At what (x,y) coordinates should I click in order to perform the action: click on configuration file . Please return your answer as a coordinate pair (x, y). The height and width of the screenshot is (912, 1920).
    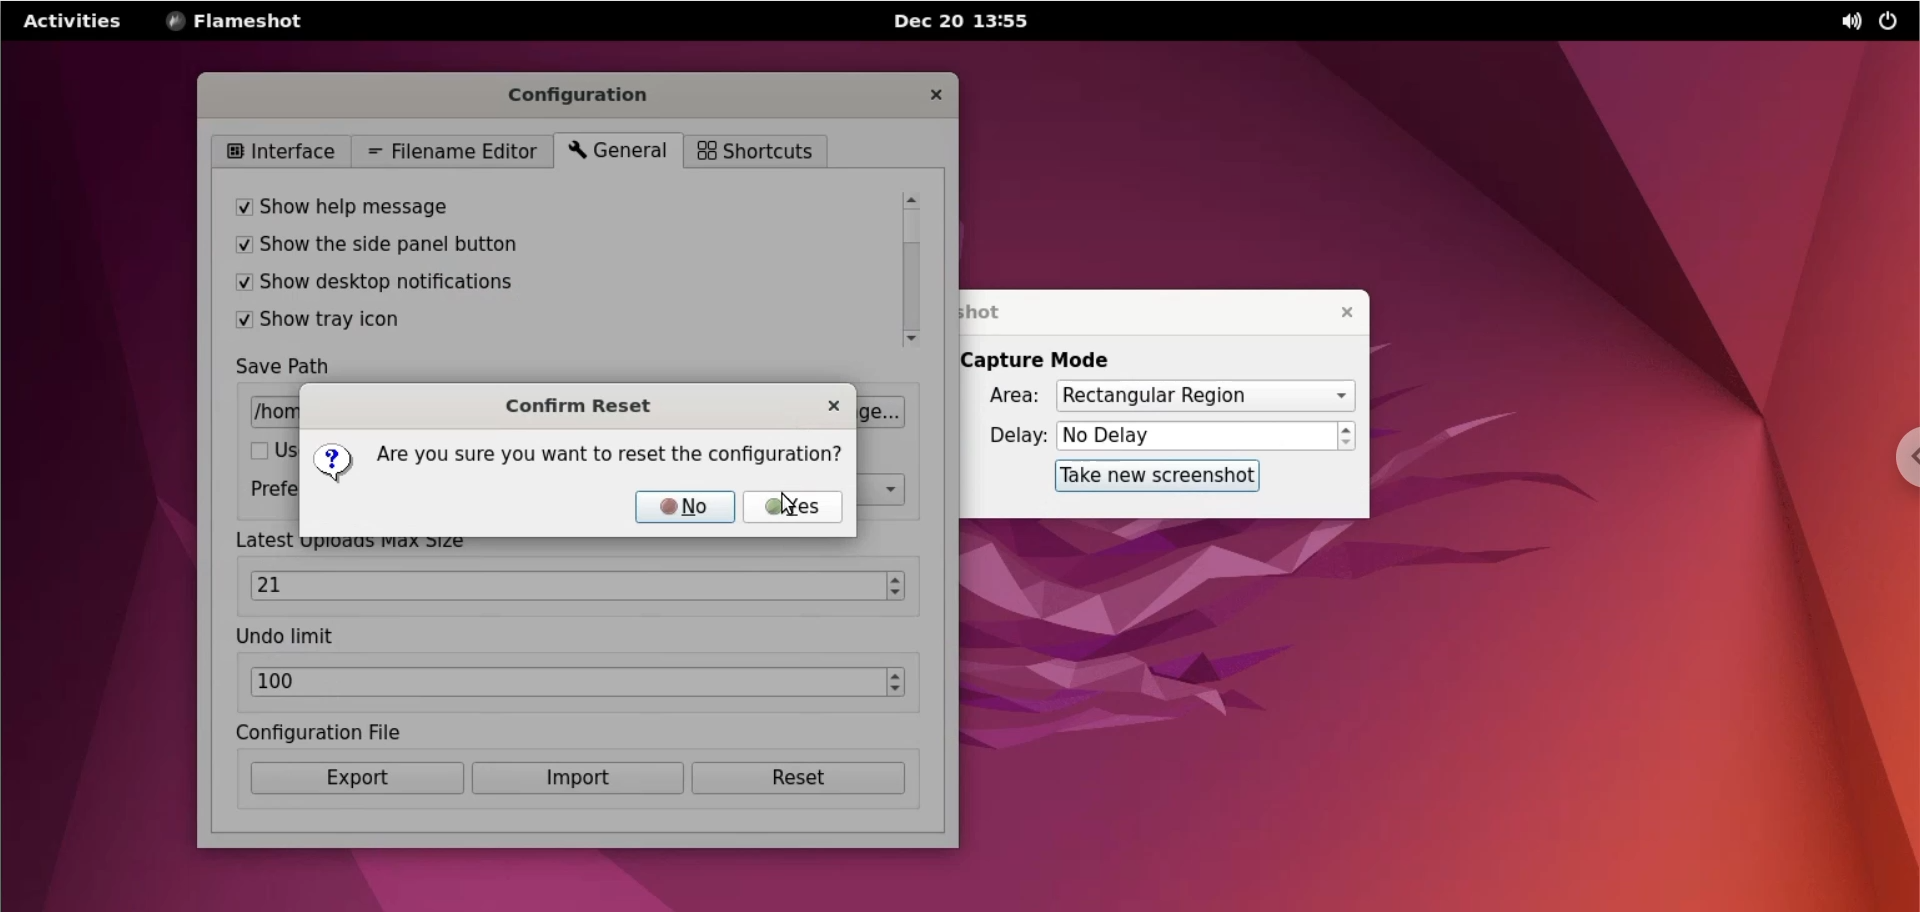
    Looking at the image, I should click on (352, 732).